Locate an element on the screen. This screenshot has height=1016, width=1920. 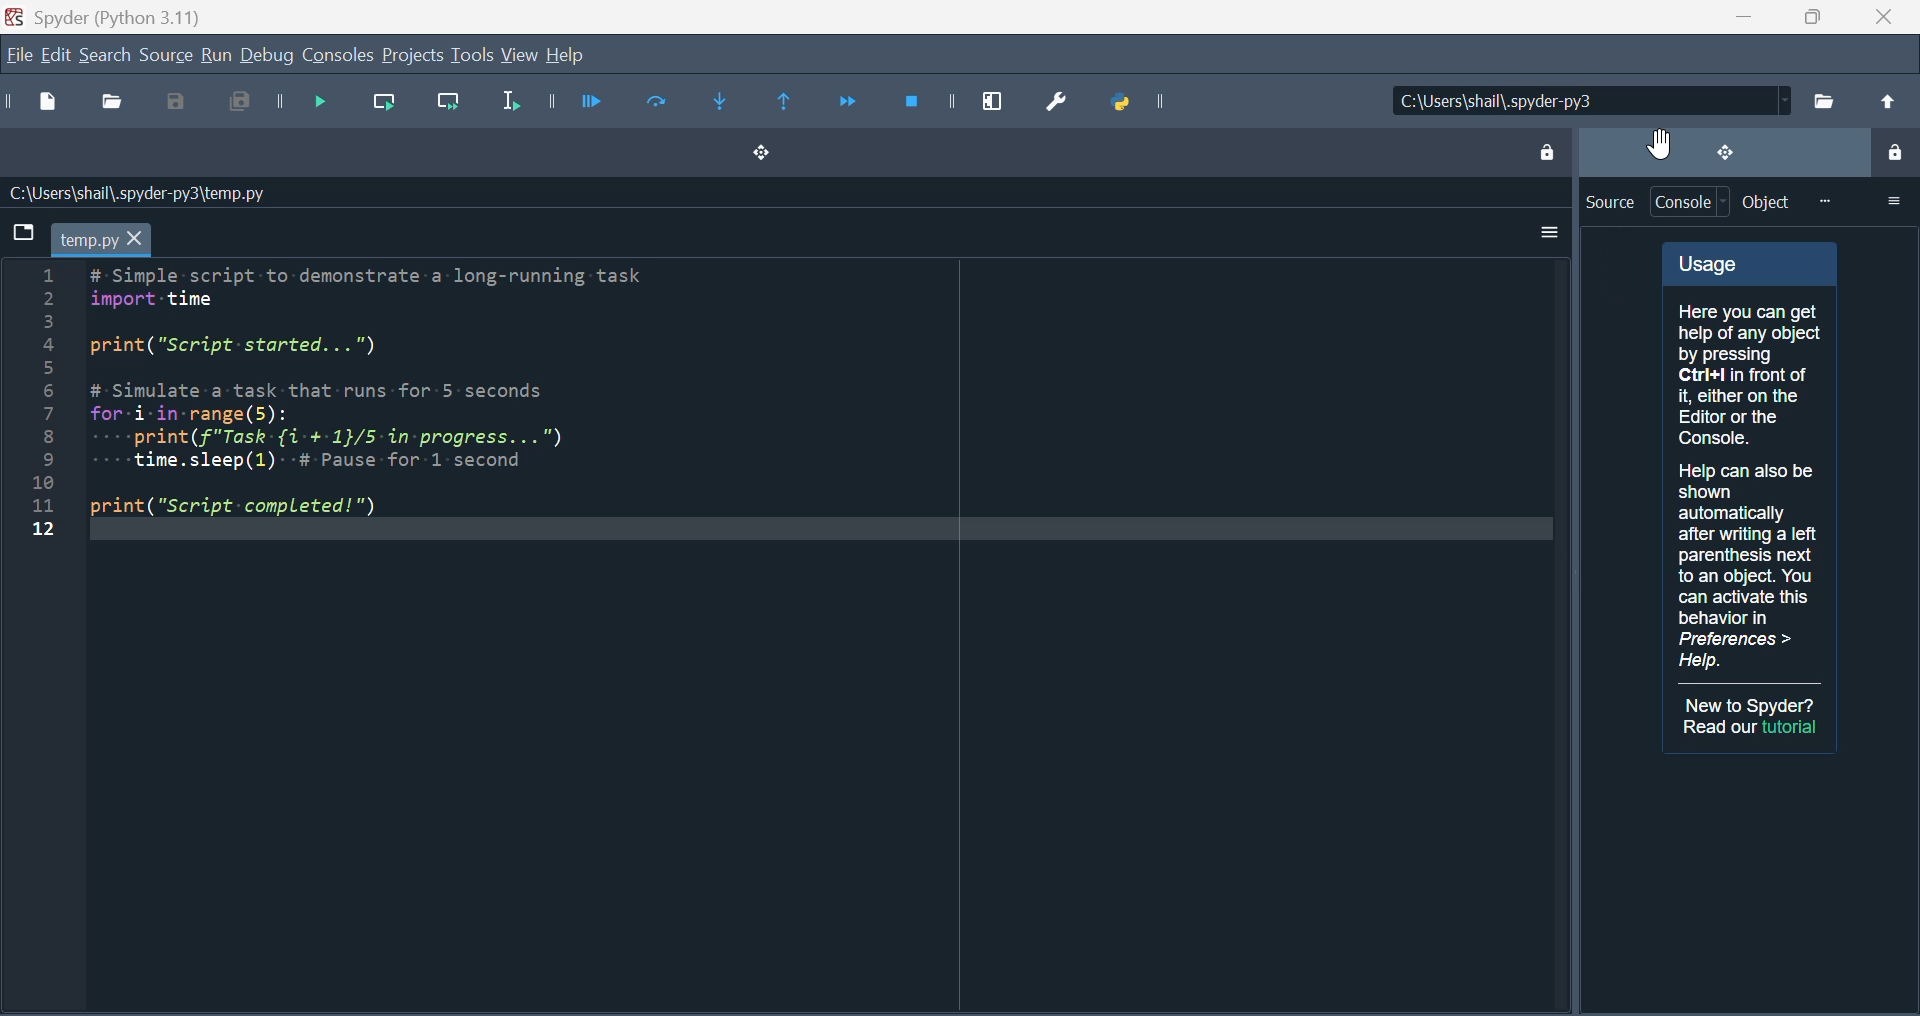
New file is located at coordinates (52, 105).